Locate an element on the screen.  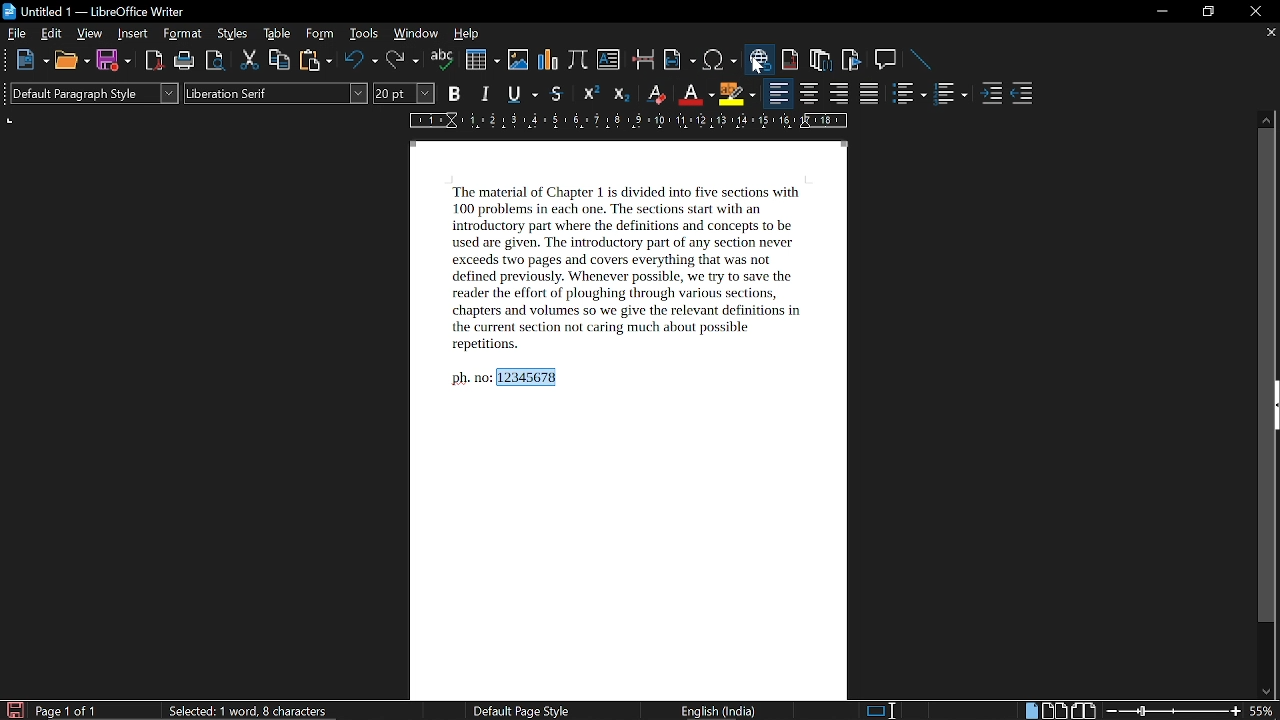
tools is located at coordinates (363, 35).